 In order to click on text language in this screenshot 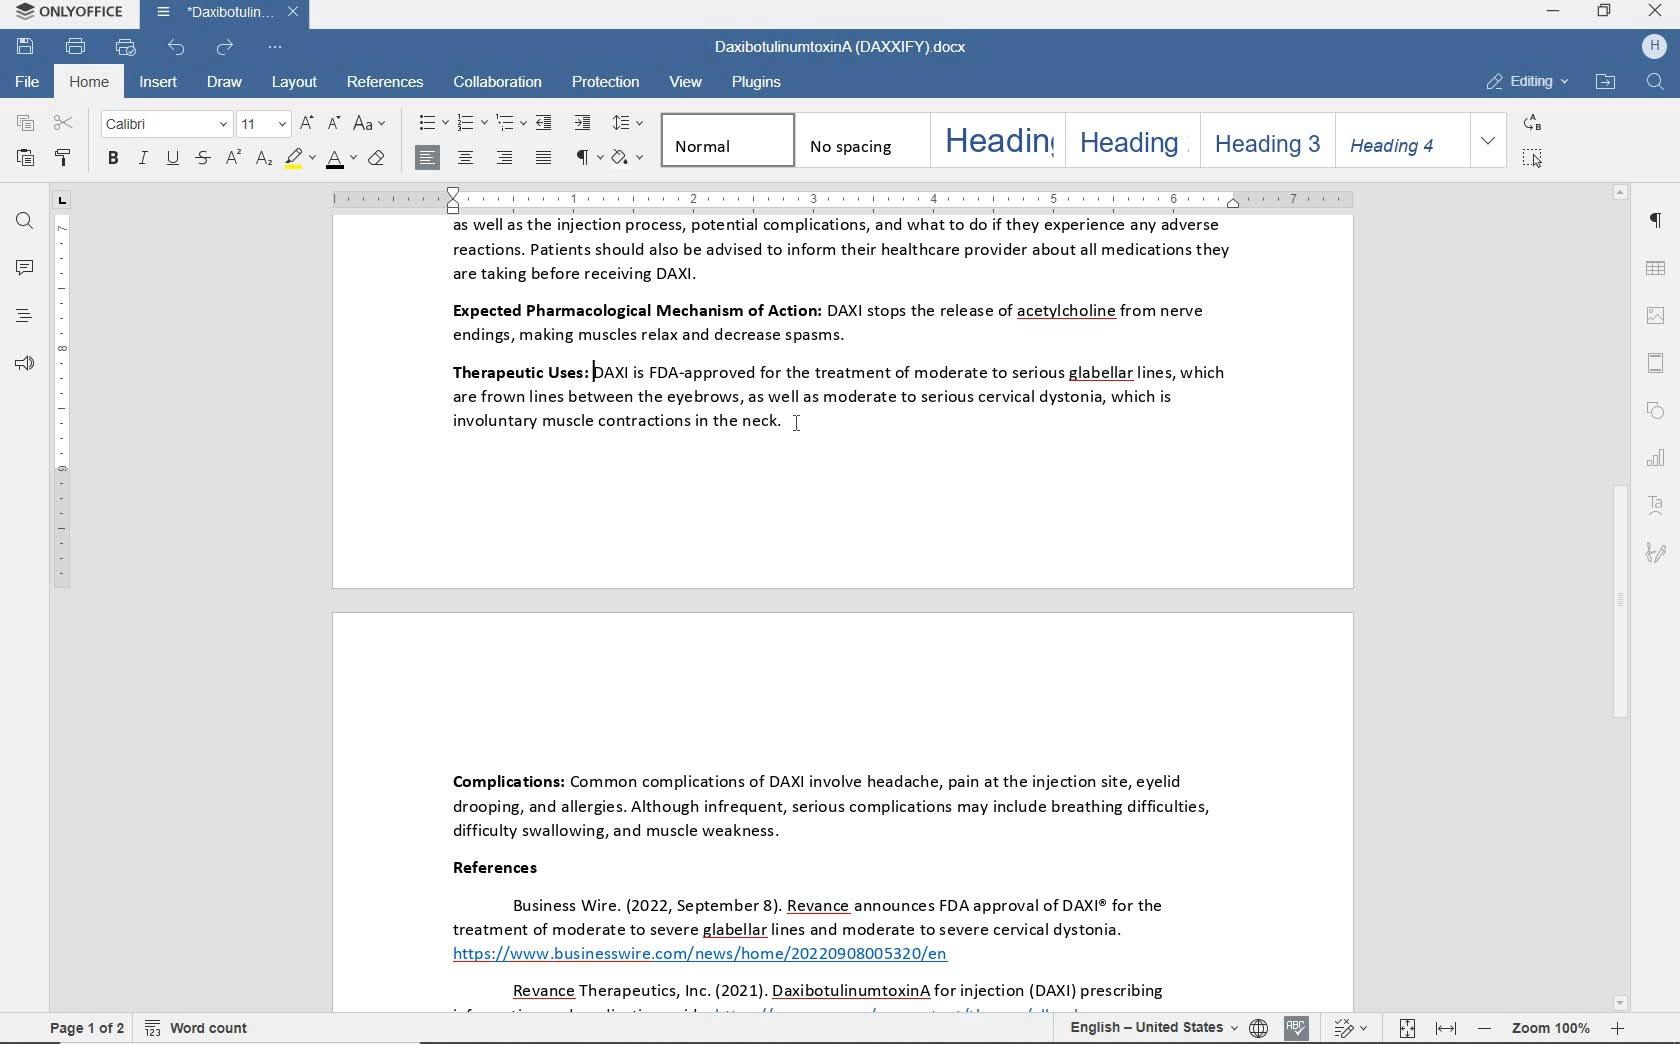, I will do `click(1149, 1029)`.